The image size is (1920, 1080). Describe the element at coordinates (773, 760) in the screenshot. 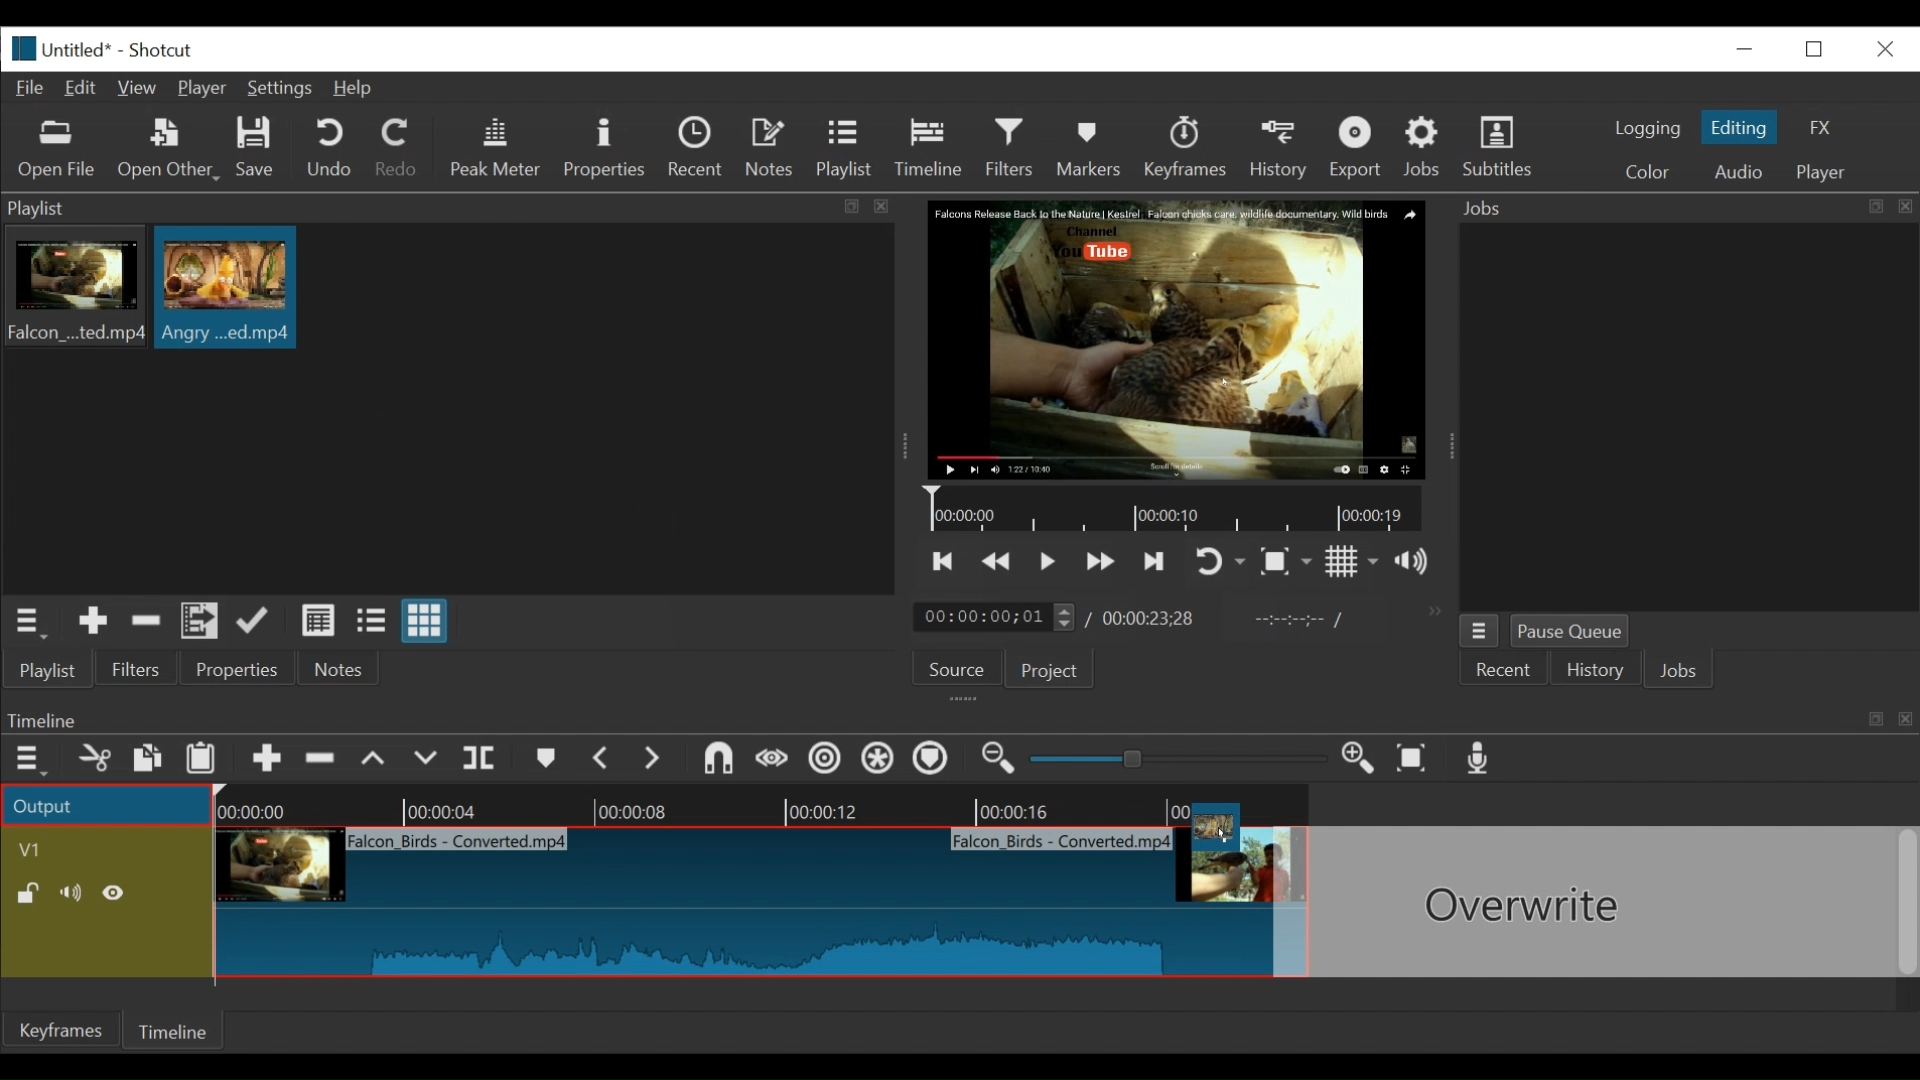

I see `scrub while dragging` at that location.